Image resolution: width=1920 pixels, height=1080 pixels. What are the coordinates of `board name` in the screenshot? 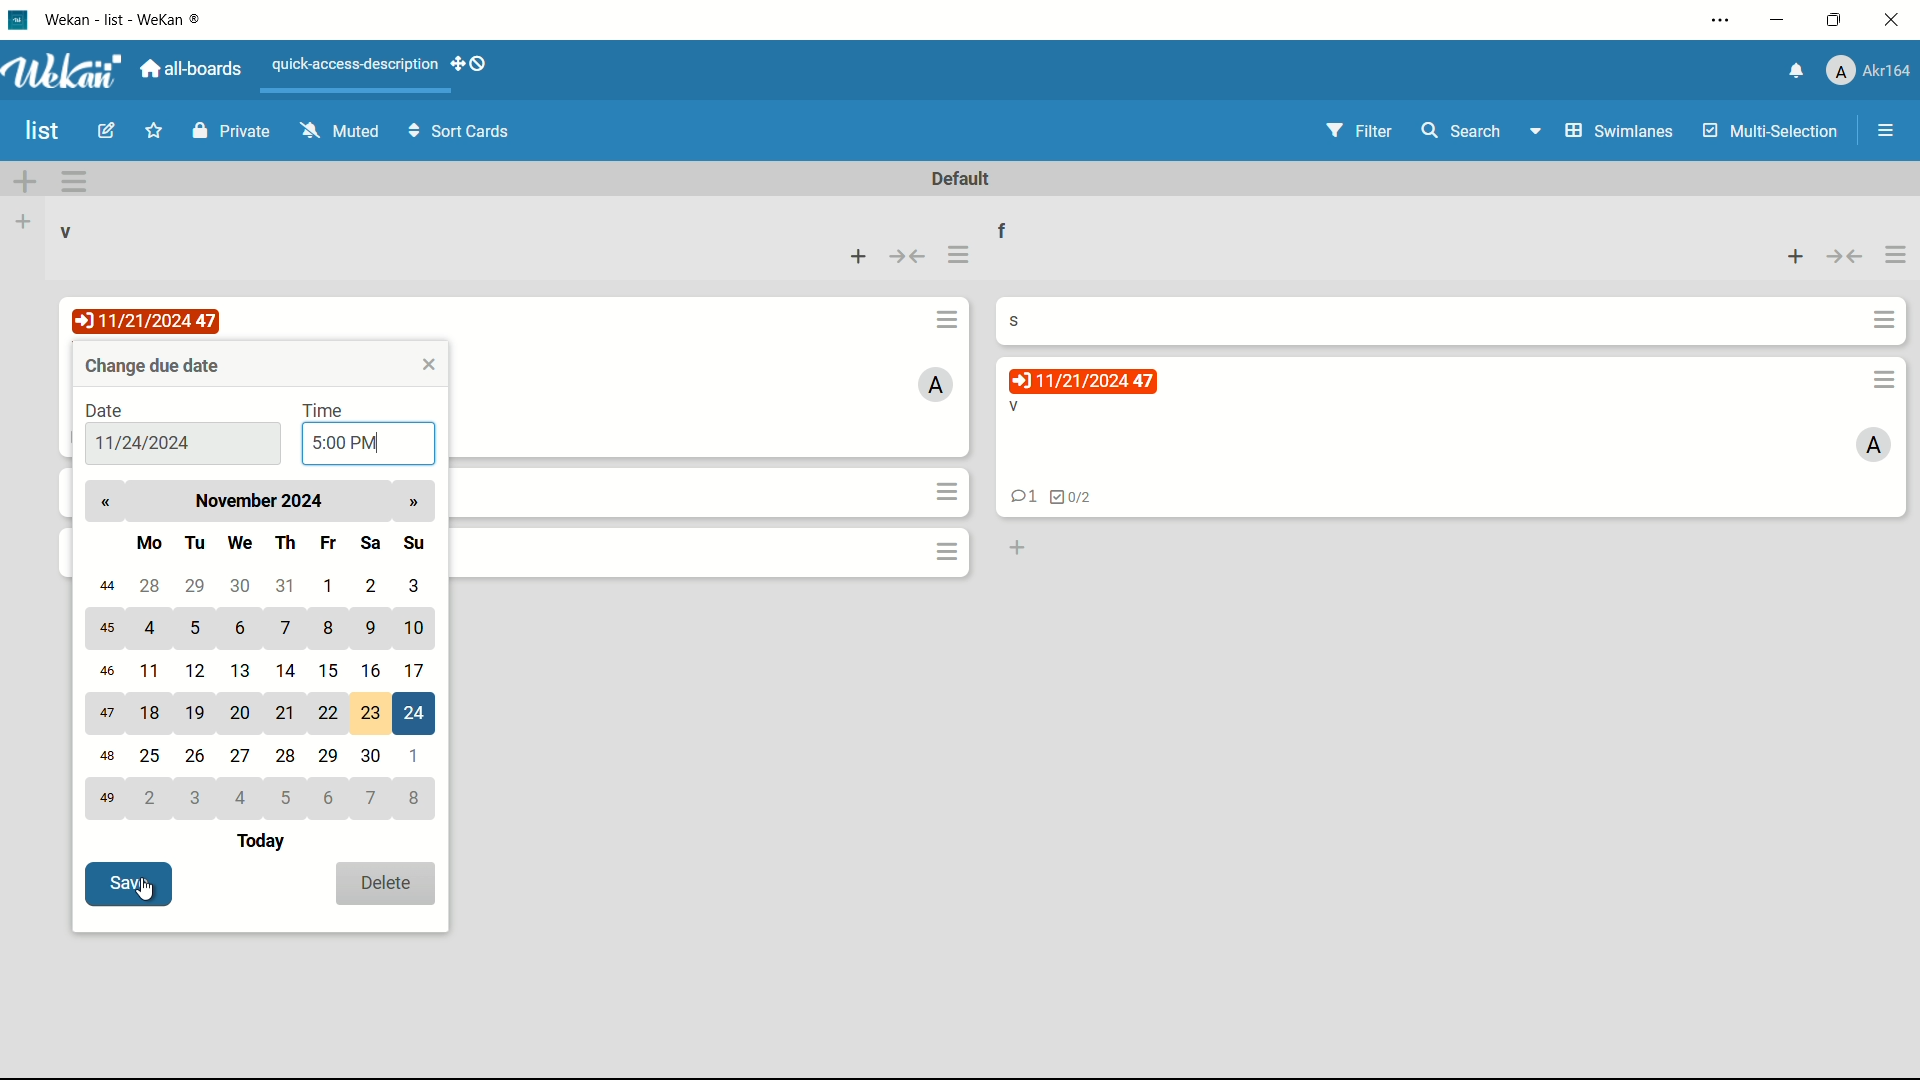 It's located at (44, 131).